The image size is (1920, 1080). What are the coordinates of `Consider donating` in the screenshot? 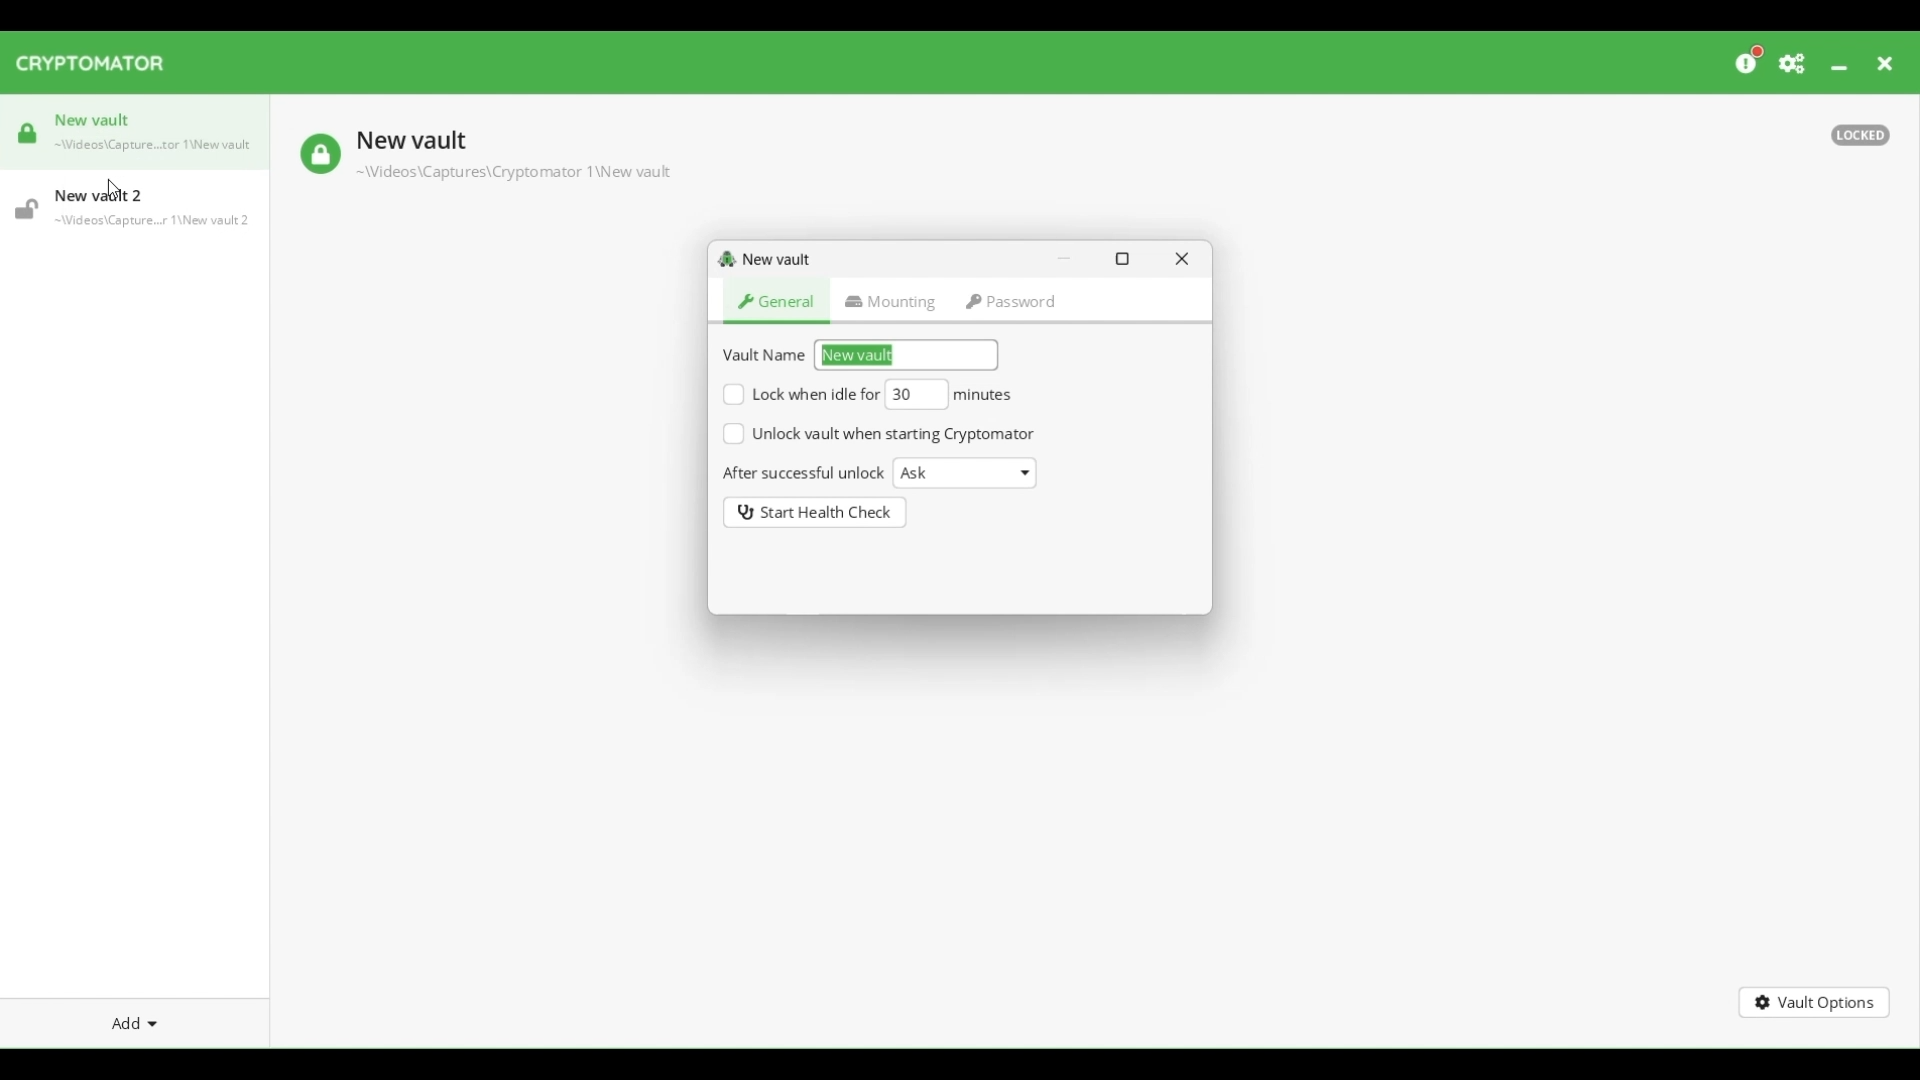 It's located at (1750, 60).